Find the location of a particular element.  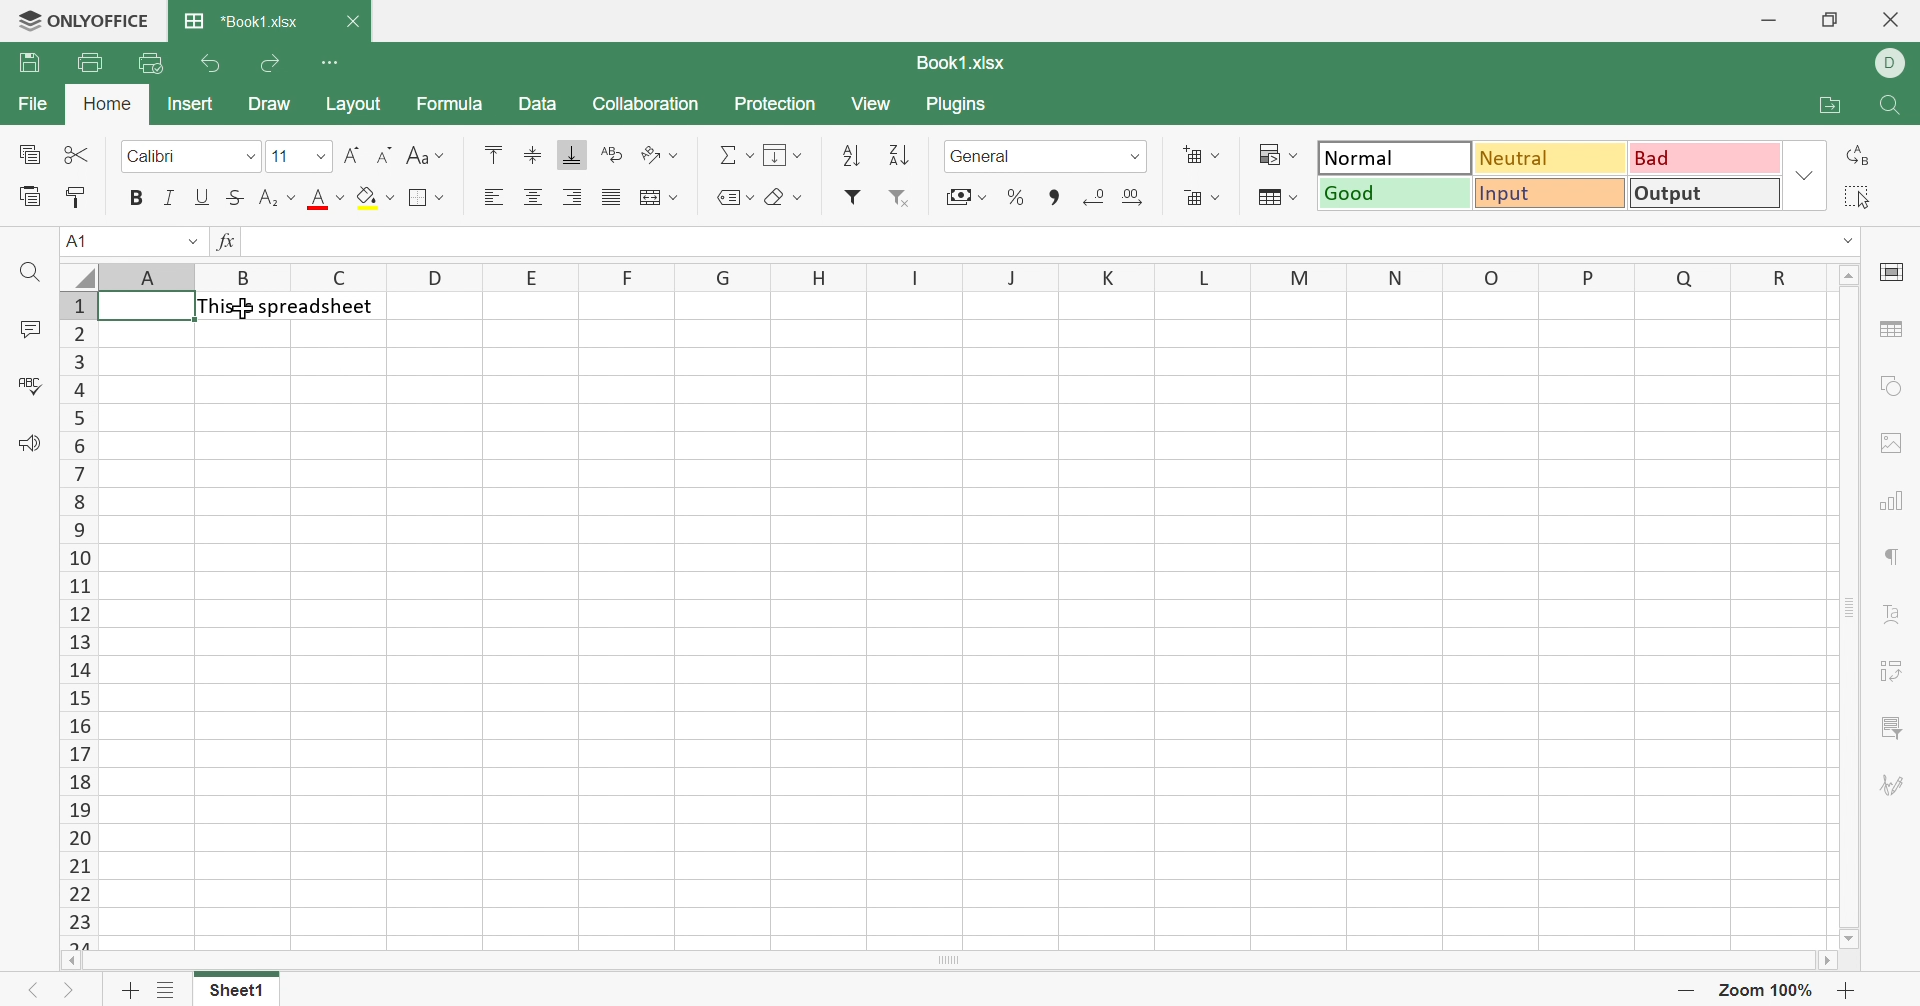

Close is located at coordinates (1891, 20).